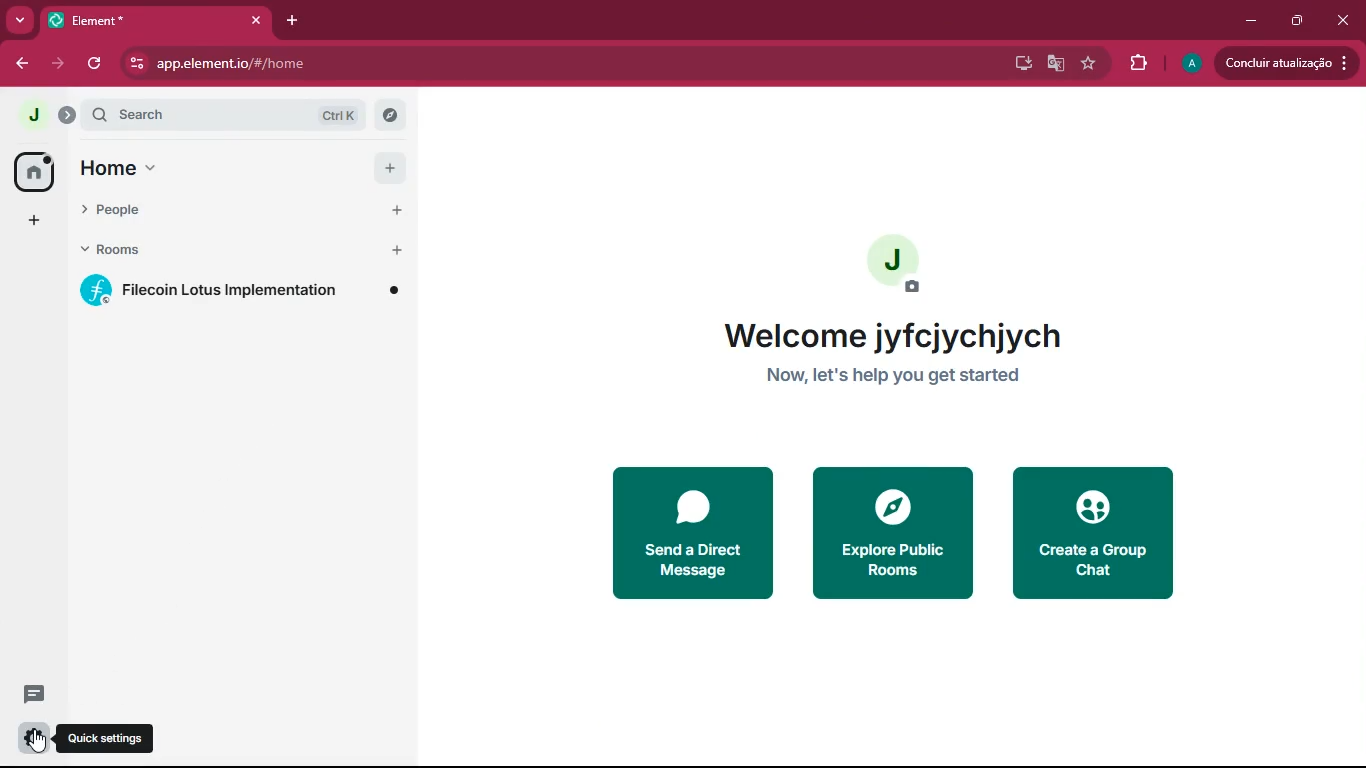  I want to click on Element*, so click(140, 19).